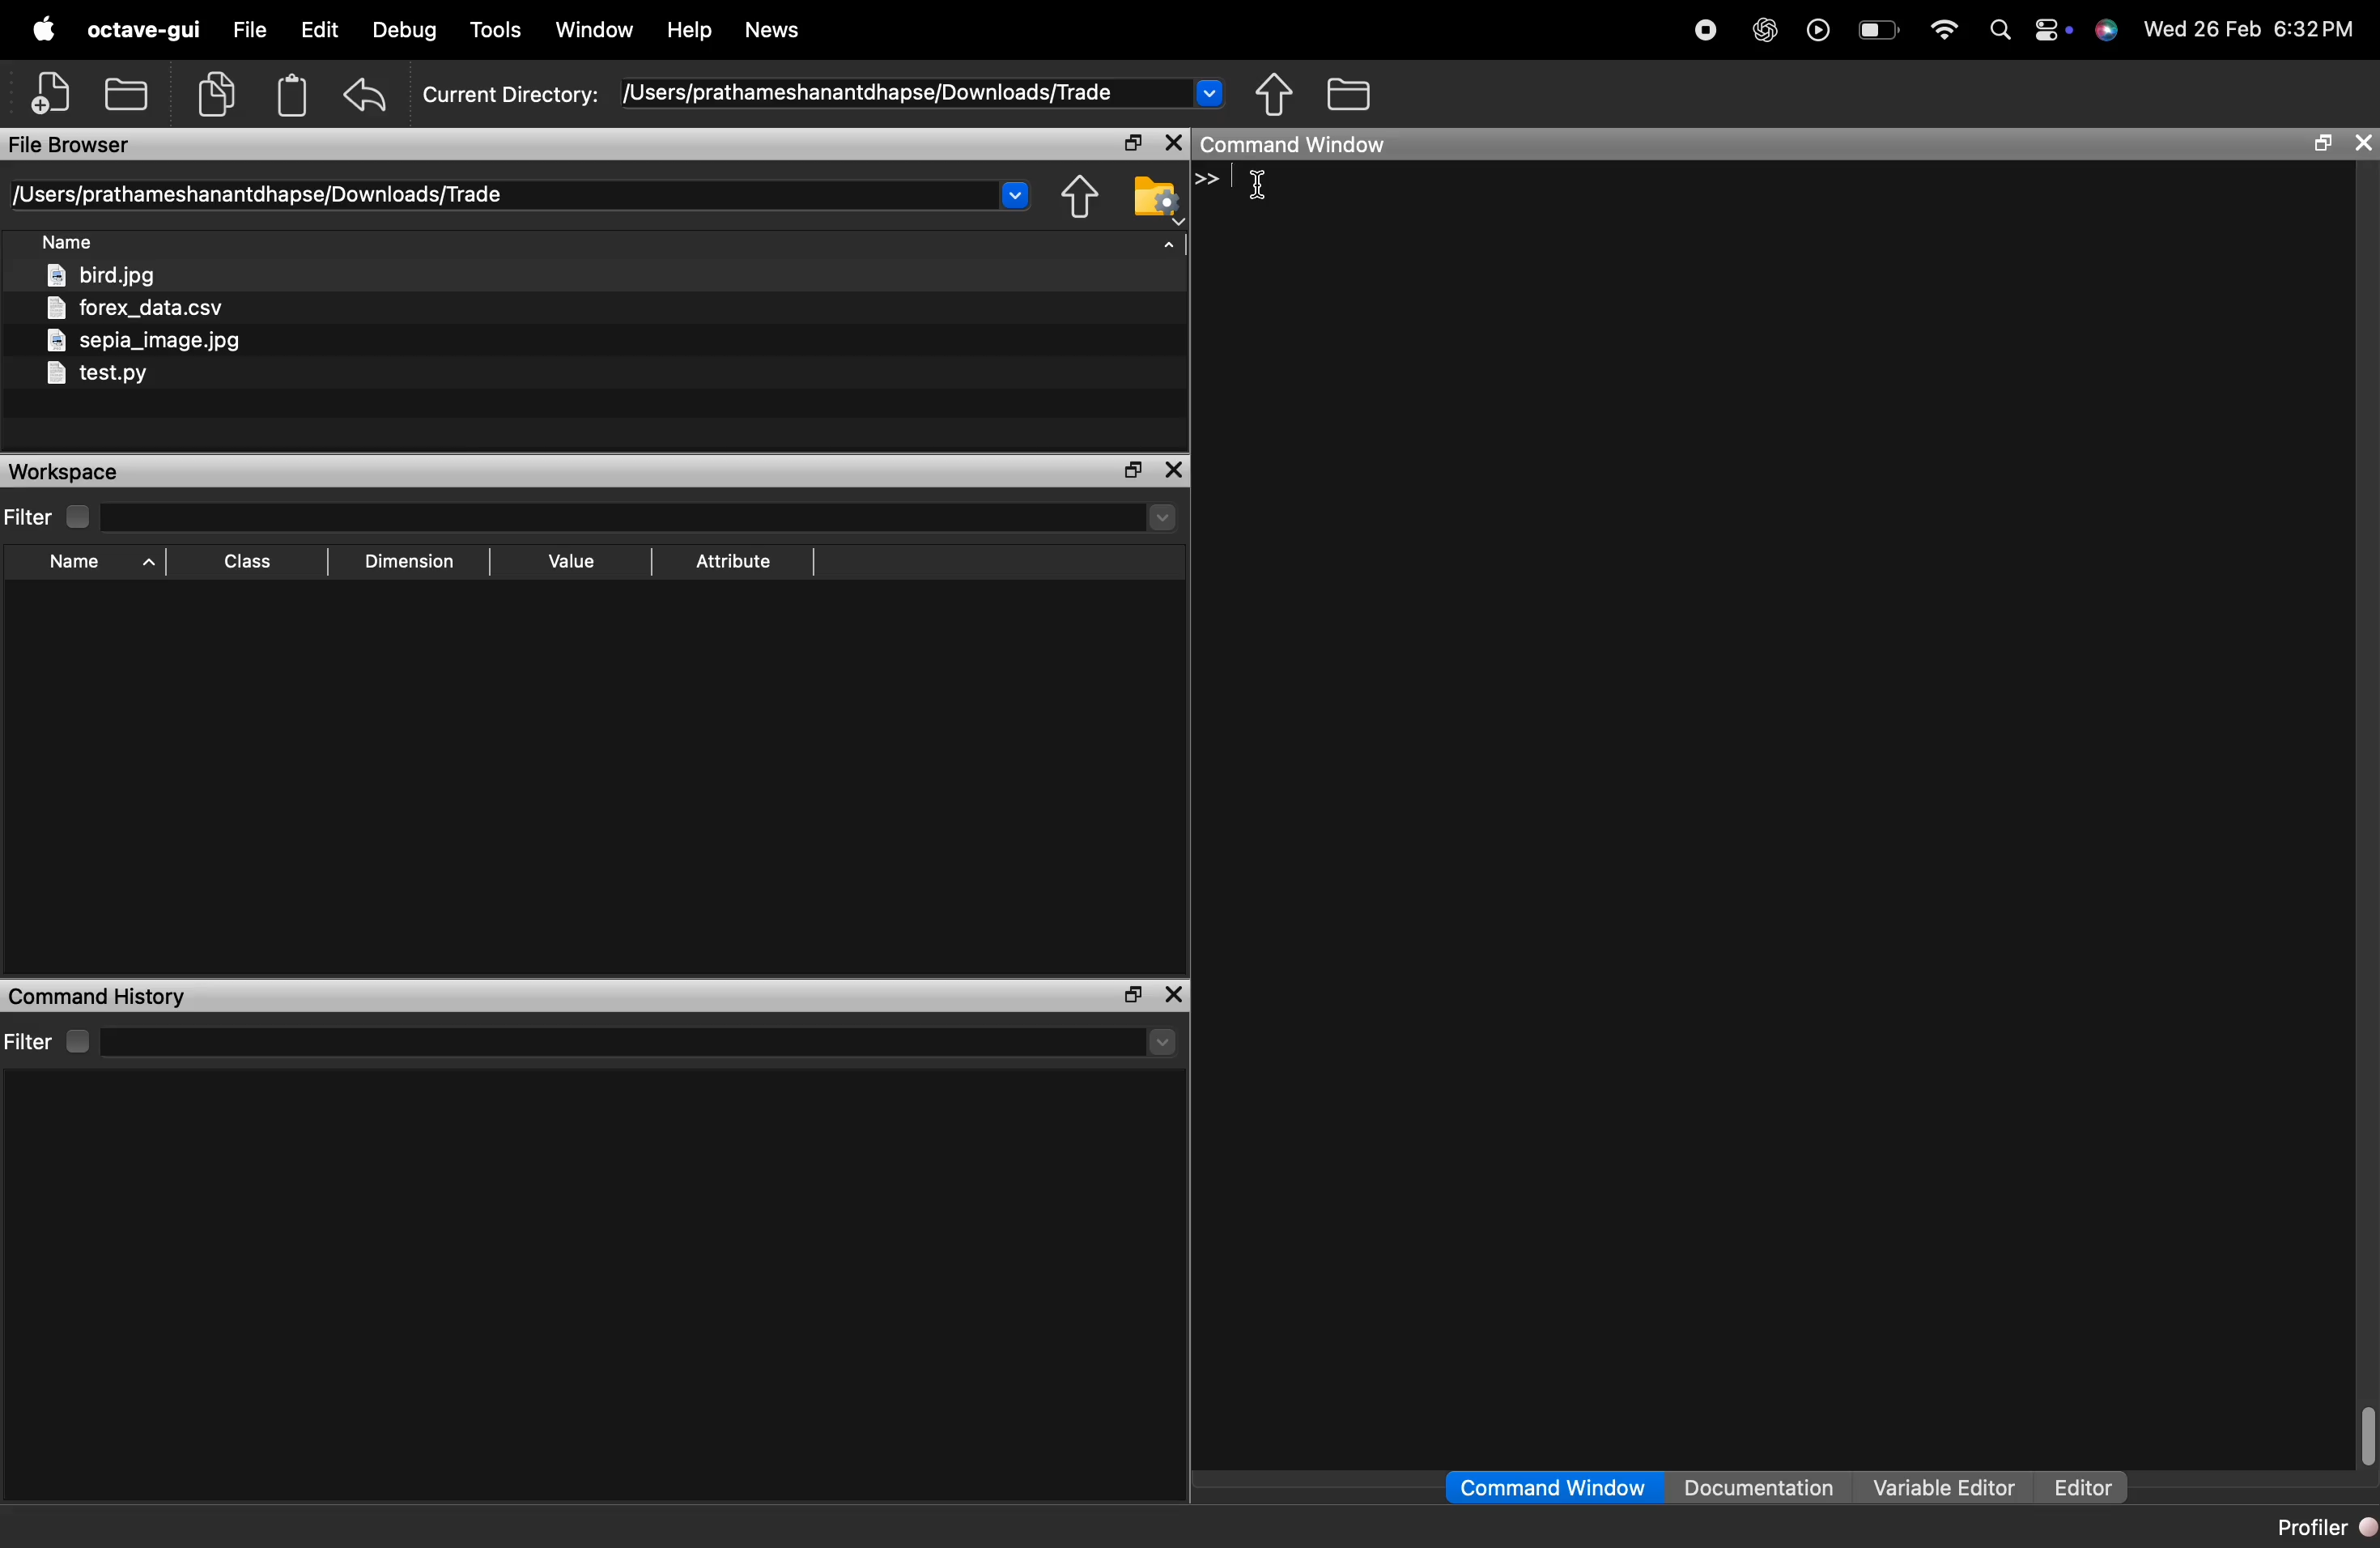 This screenshot has height=1548, width=2380. What do you see at coordinates (129, 91) in the screenshot?
I see `open an existing file in editor` at bounding box center [129, 91].